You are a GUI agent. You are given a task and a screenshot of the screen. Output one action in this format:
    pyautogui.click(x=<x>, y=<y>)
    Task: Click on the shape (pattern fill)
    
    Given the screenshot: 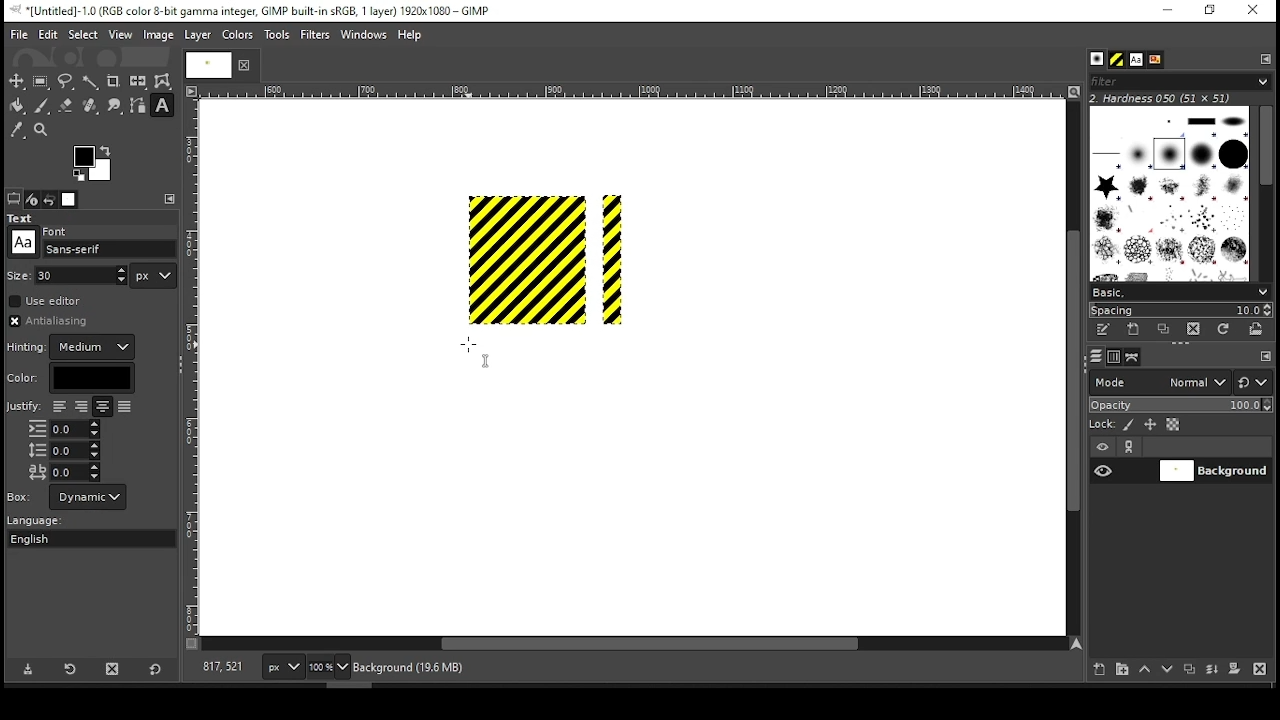 What is the action you would take?
    pyautogui.click(x=528, y=258)
    